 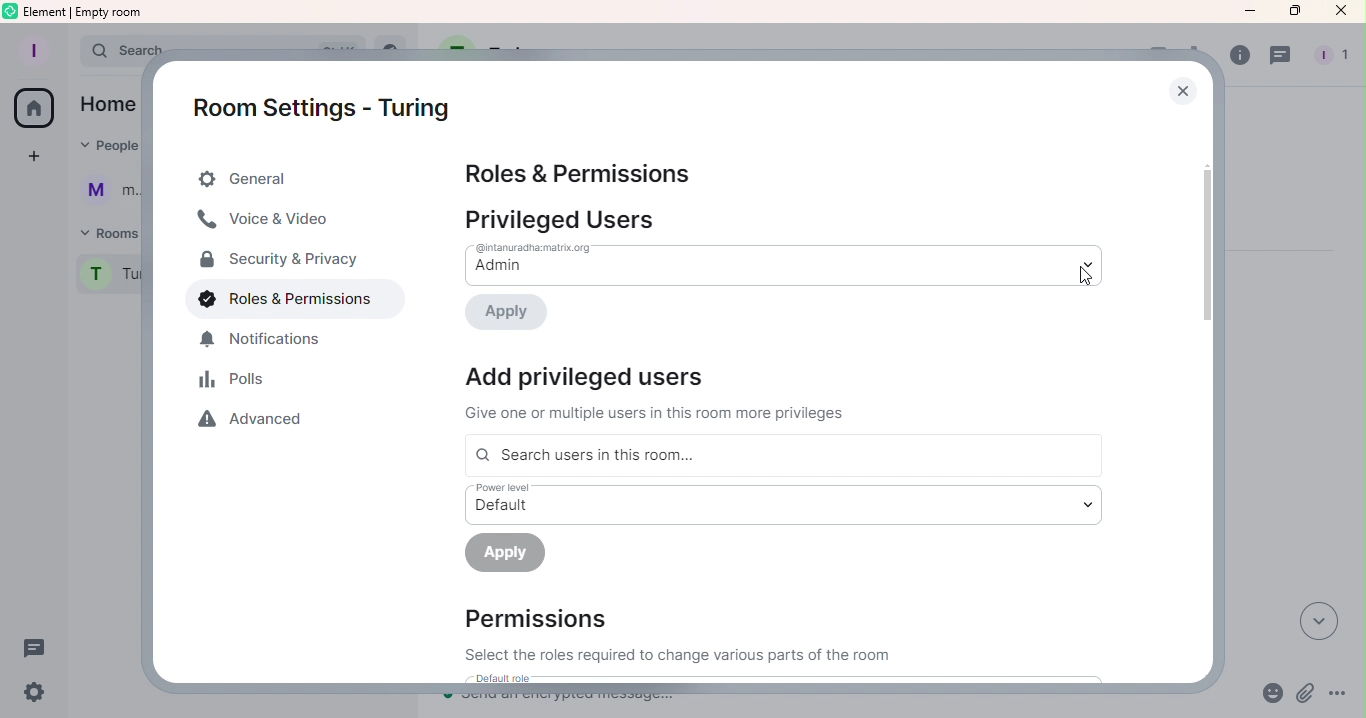 I want to click on people, so click(x=1332, y=56).